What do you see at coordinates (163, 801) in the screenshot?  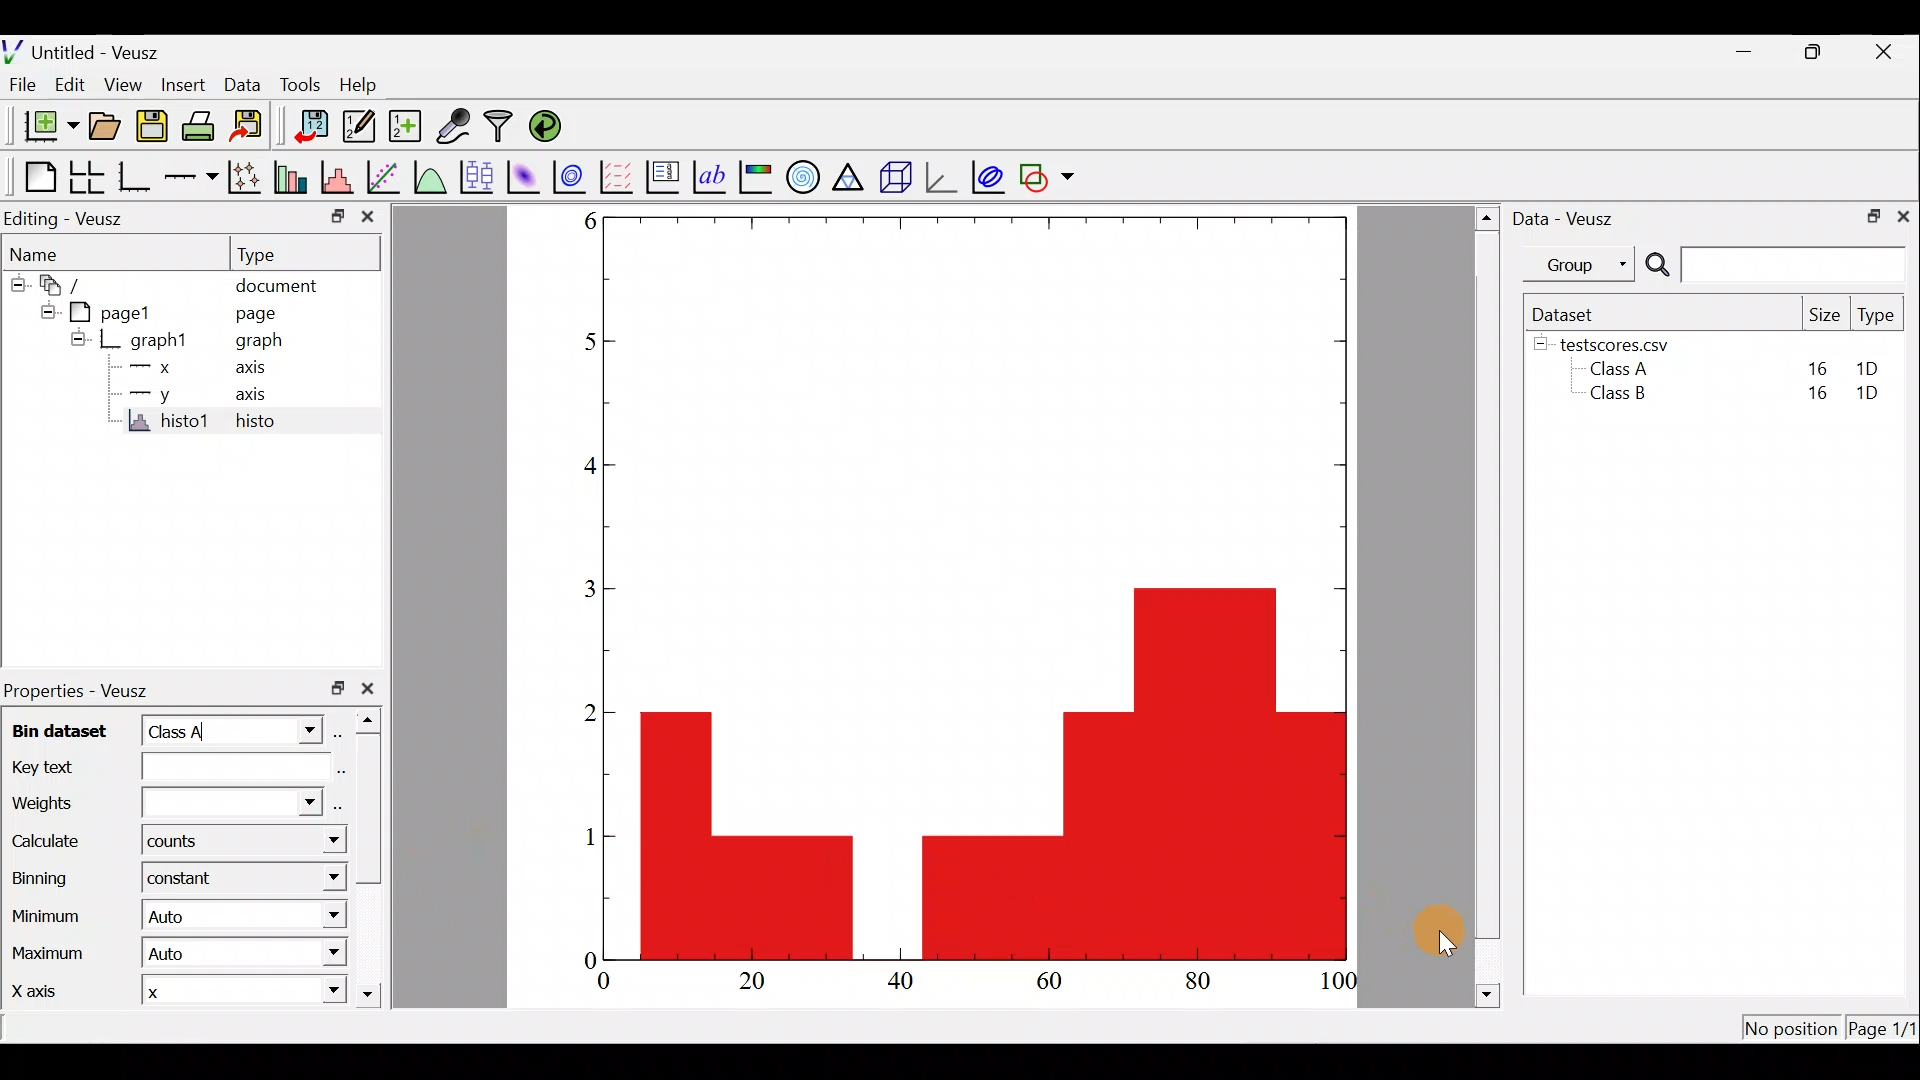 I see `Weights` at bounding box center [163, 801].